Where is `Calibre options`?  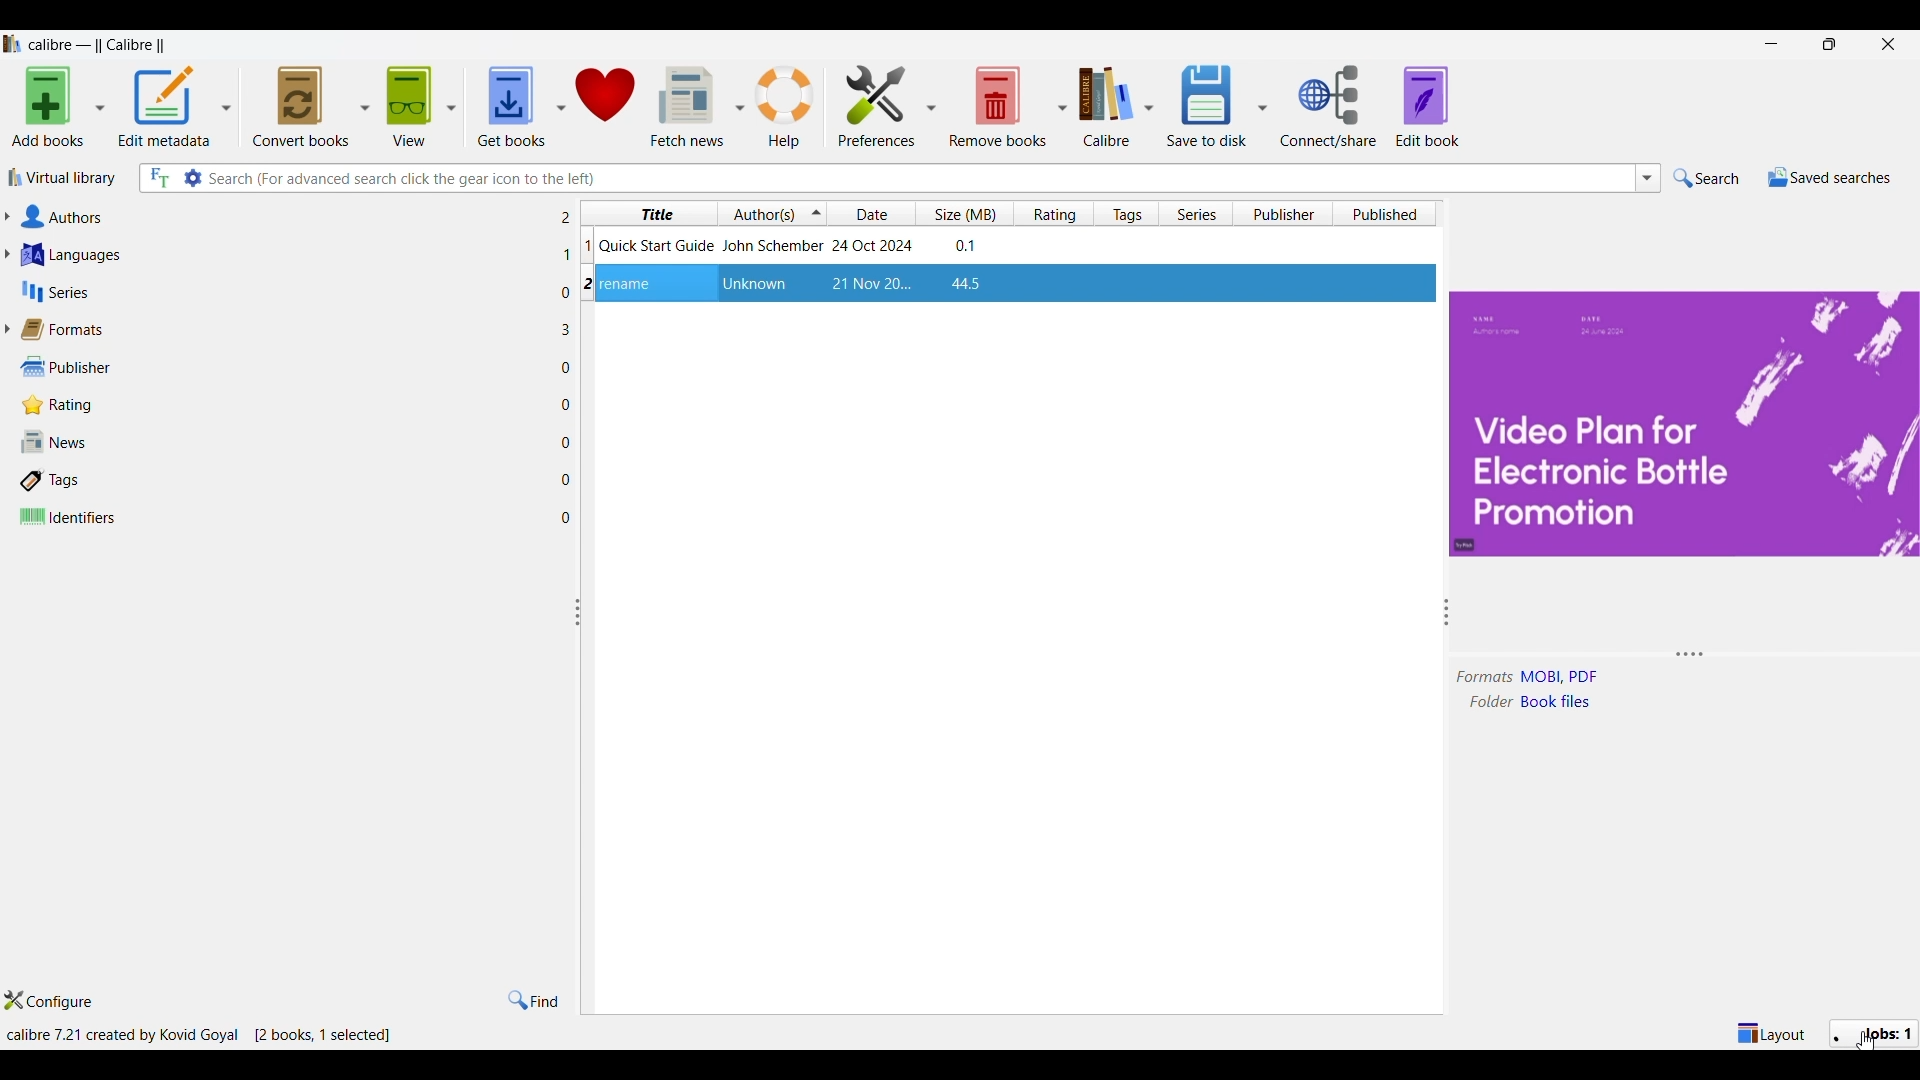 Calibre options is located at coordinates (1149, 107).